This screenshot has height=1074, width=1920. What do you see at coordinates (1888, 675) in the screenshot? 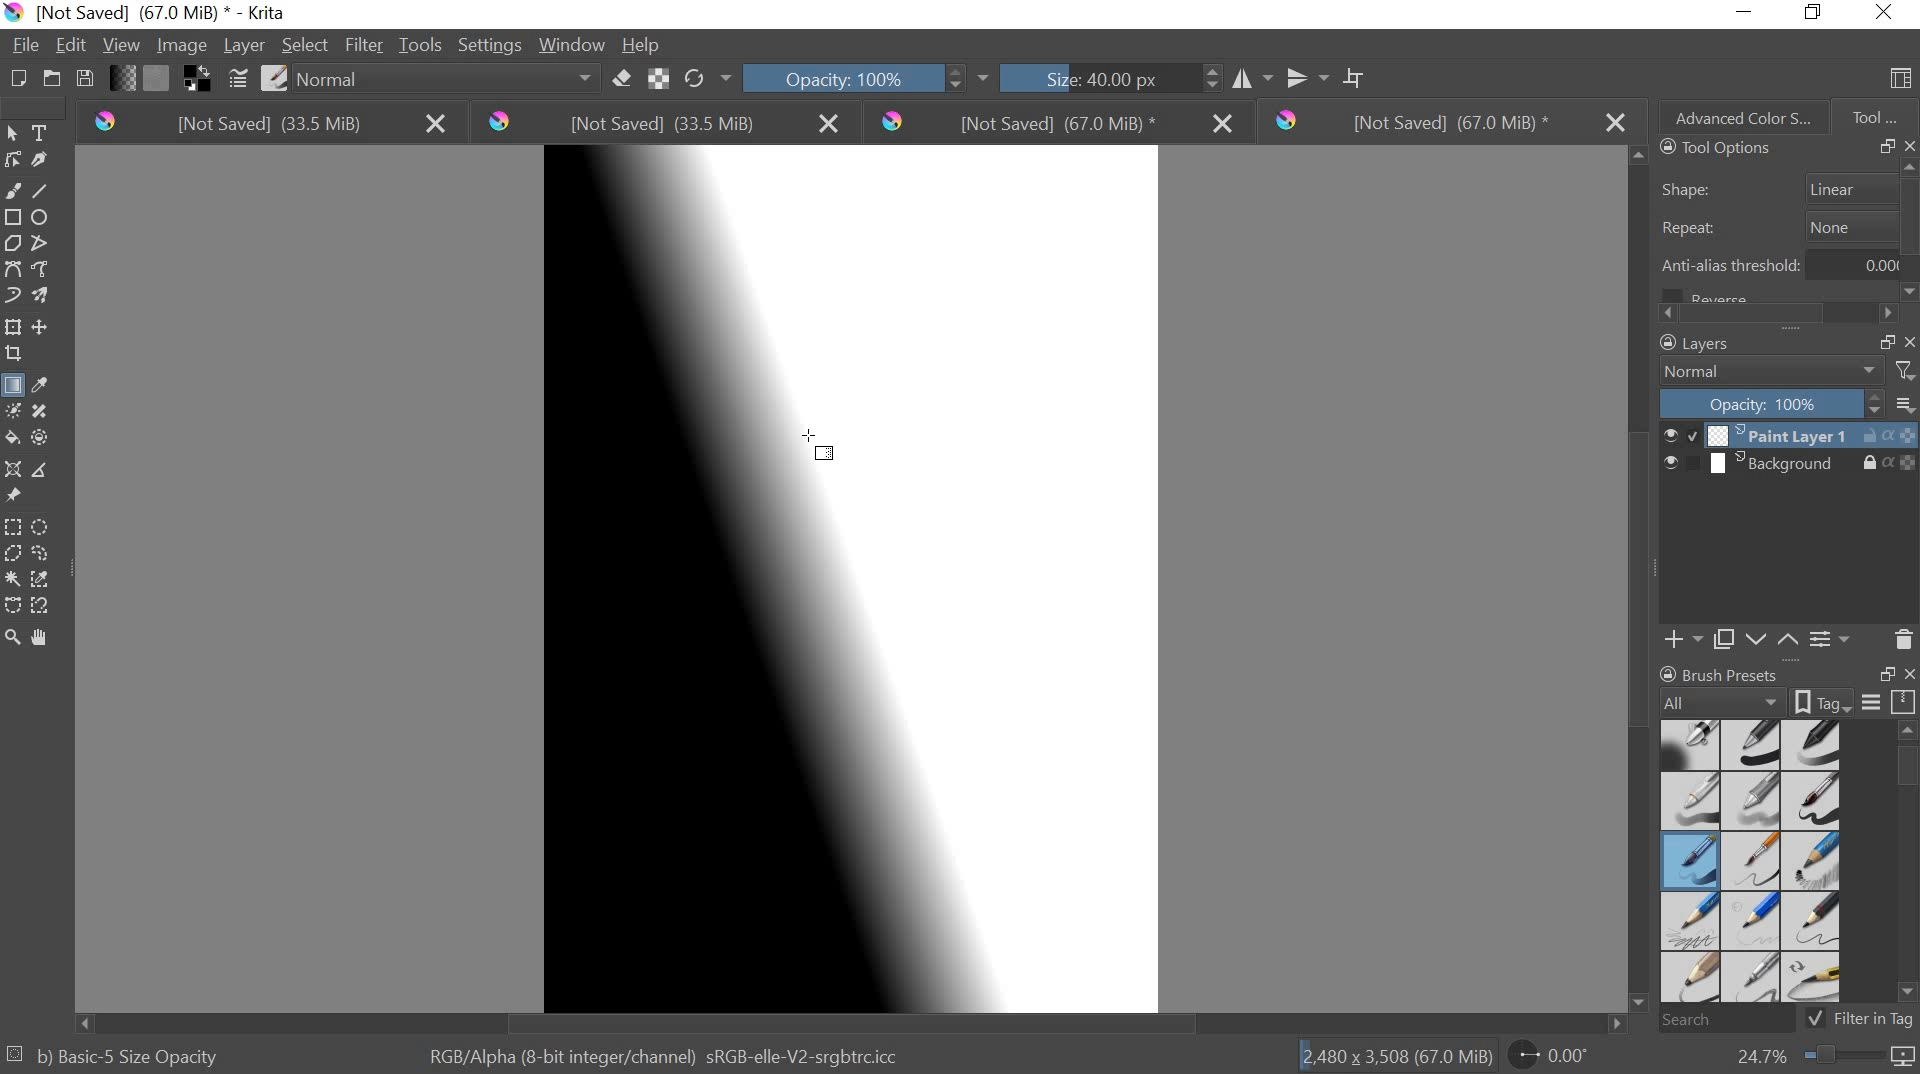
I see `RESTORE DOWN` at bounding box center [1888, 675].